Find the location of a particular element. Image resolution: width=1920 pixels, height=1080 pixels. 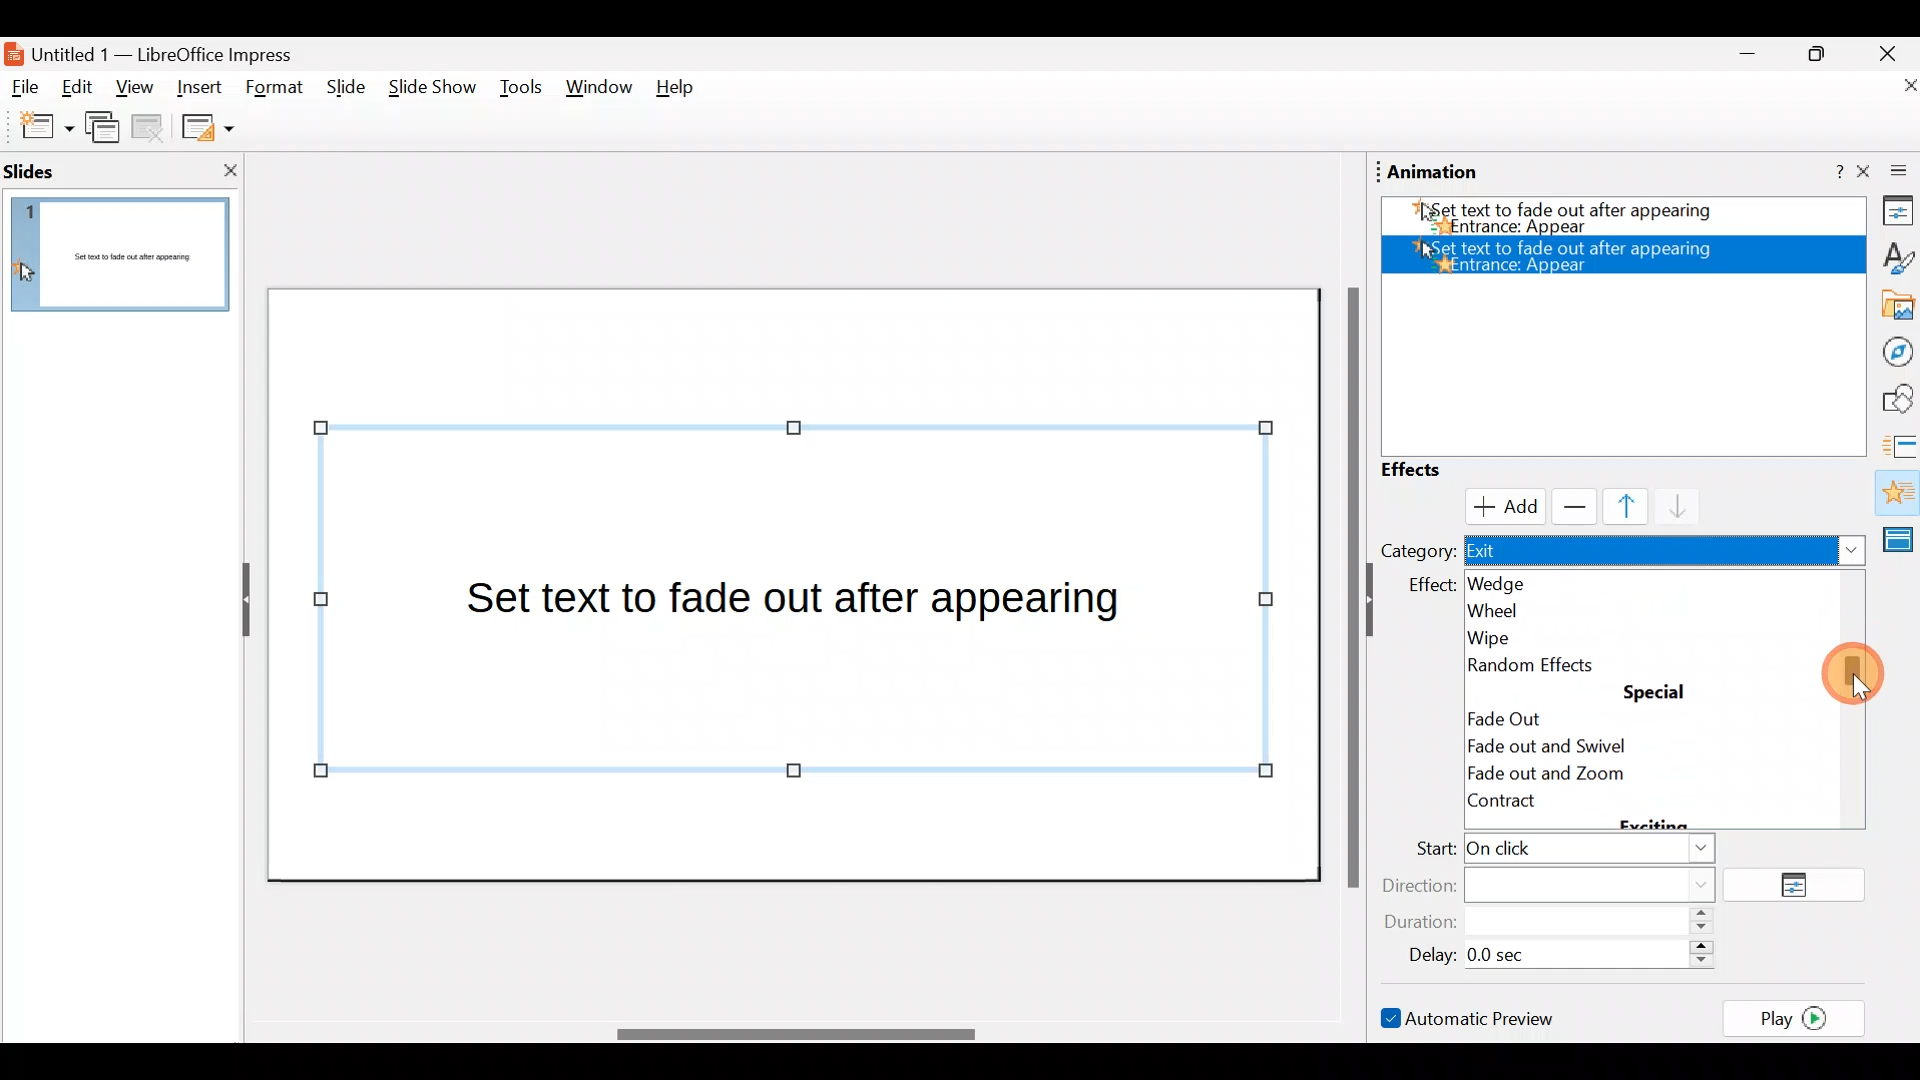

Move up is located at coordinates (1614, 506).